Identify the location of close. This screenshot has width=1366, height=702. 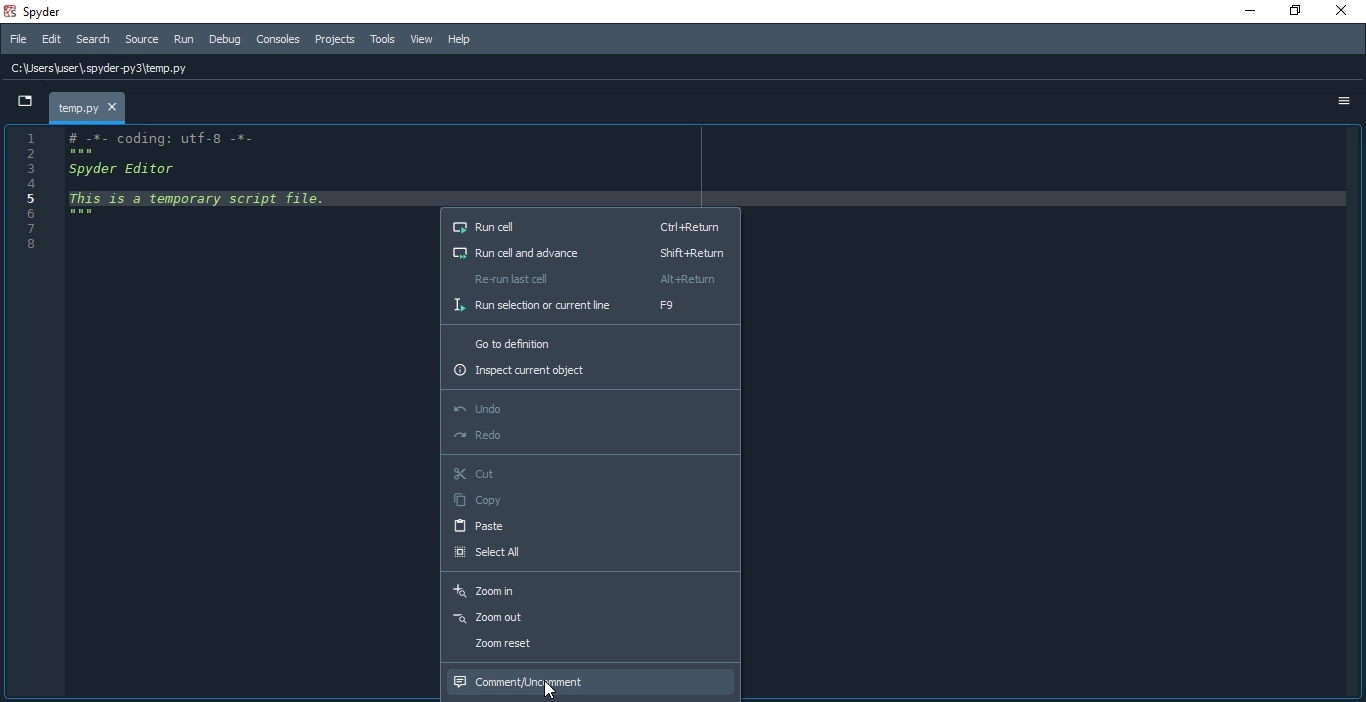
(1338, 11).